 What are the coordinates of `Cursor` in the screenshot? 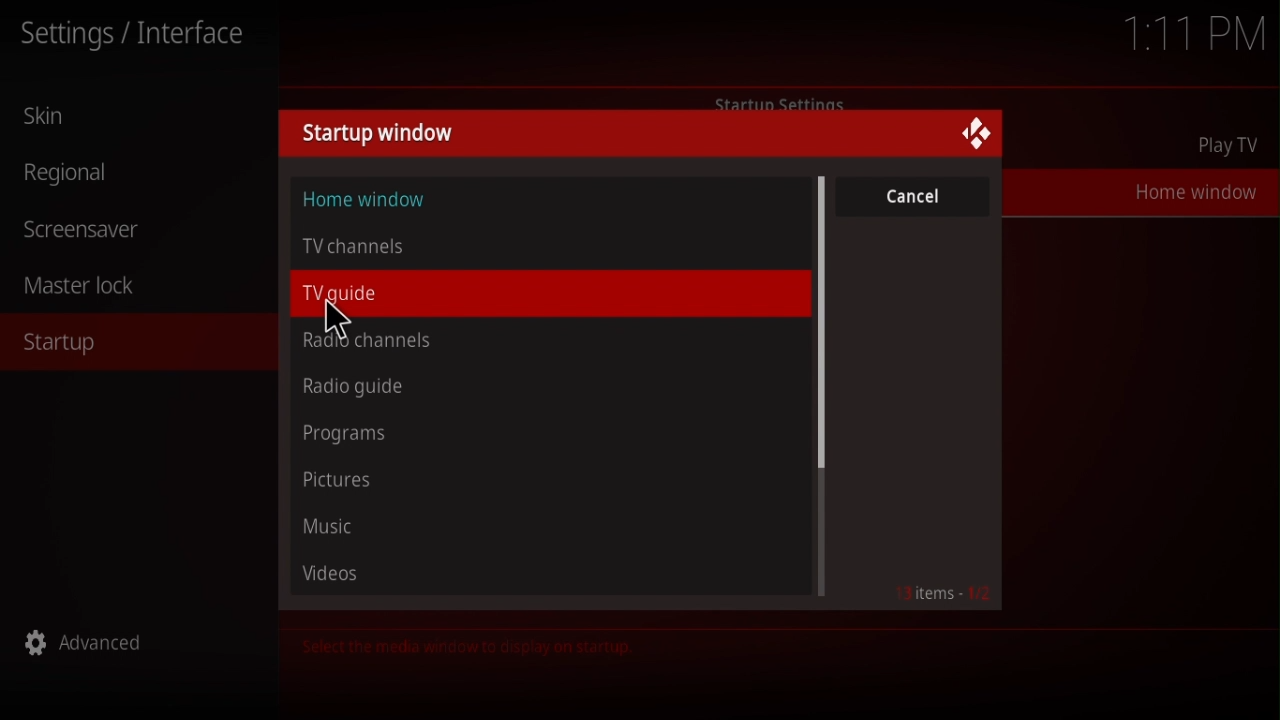 It's located at (333, 319).